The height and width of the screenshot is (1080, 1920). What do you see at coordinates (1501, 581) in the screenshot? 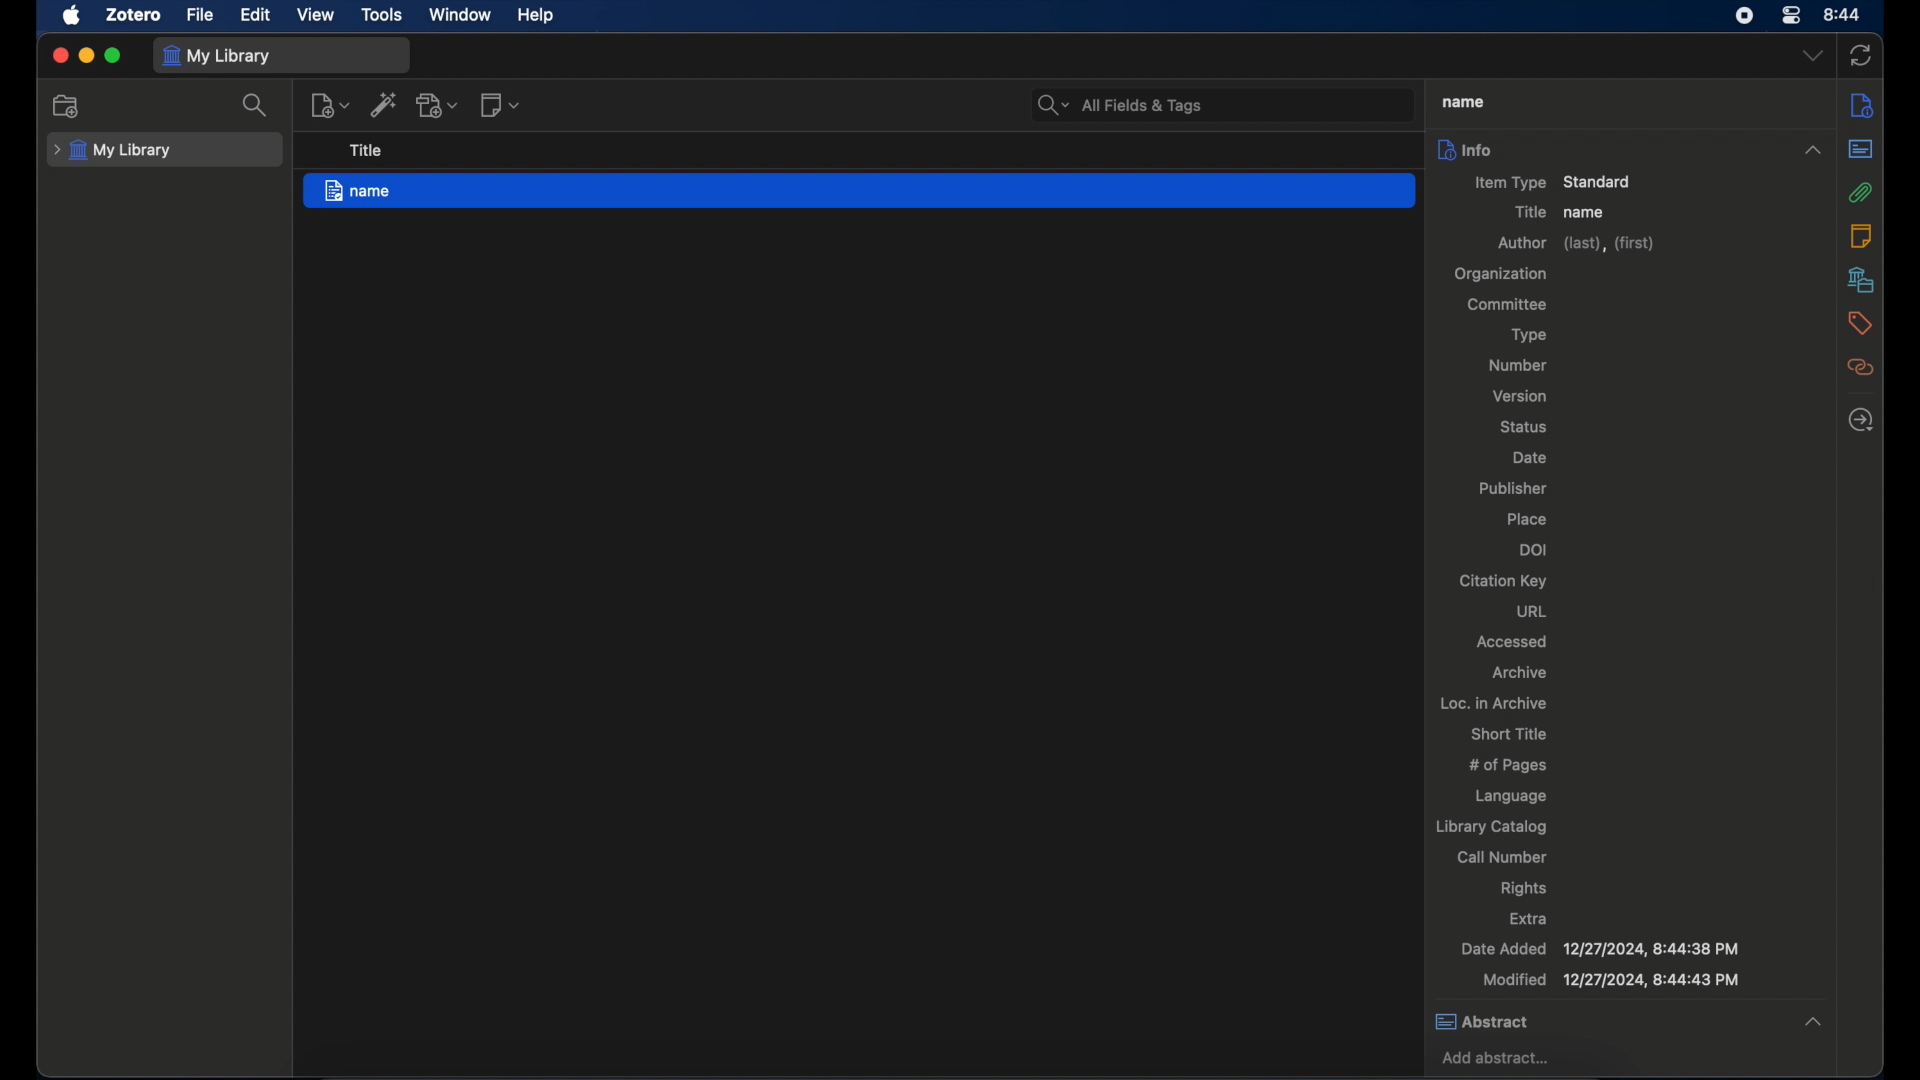
I see `citation key` at bounding box center [1501, 581].